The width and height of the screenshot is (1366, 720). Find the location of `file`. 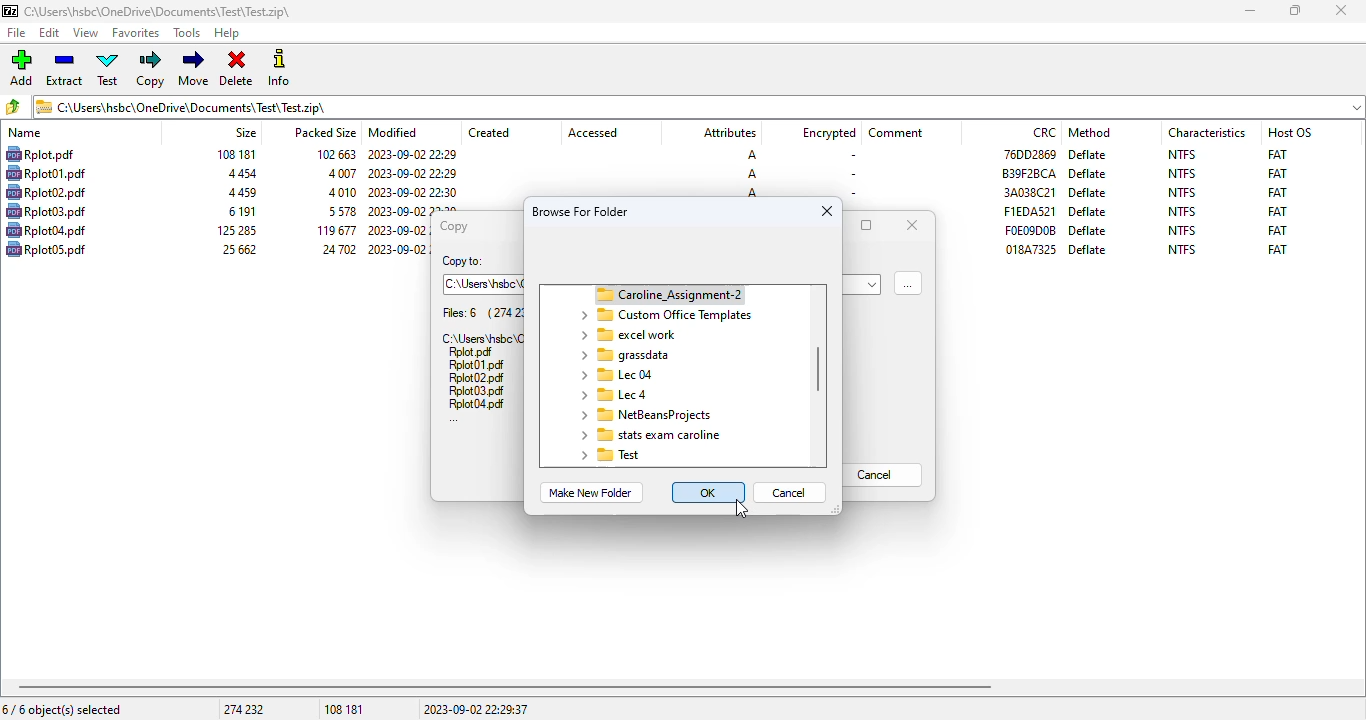

file is located at coordinates (475, 378).